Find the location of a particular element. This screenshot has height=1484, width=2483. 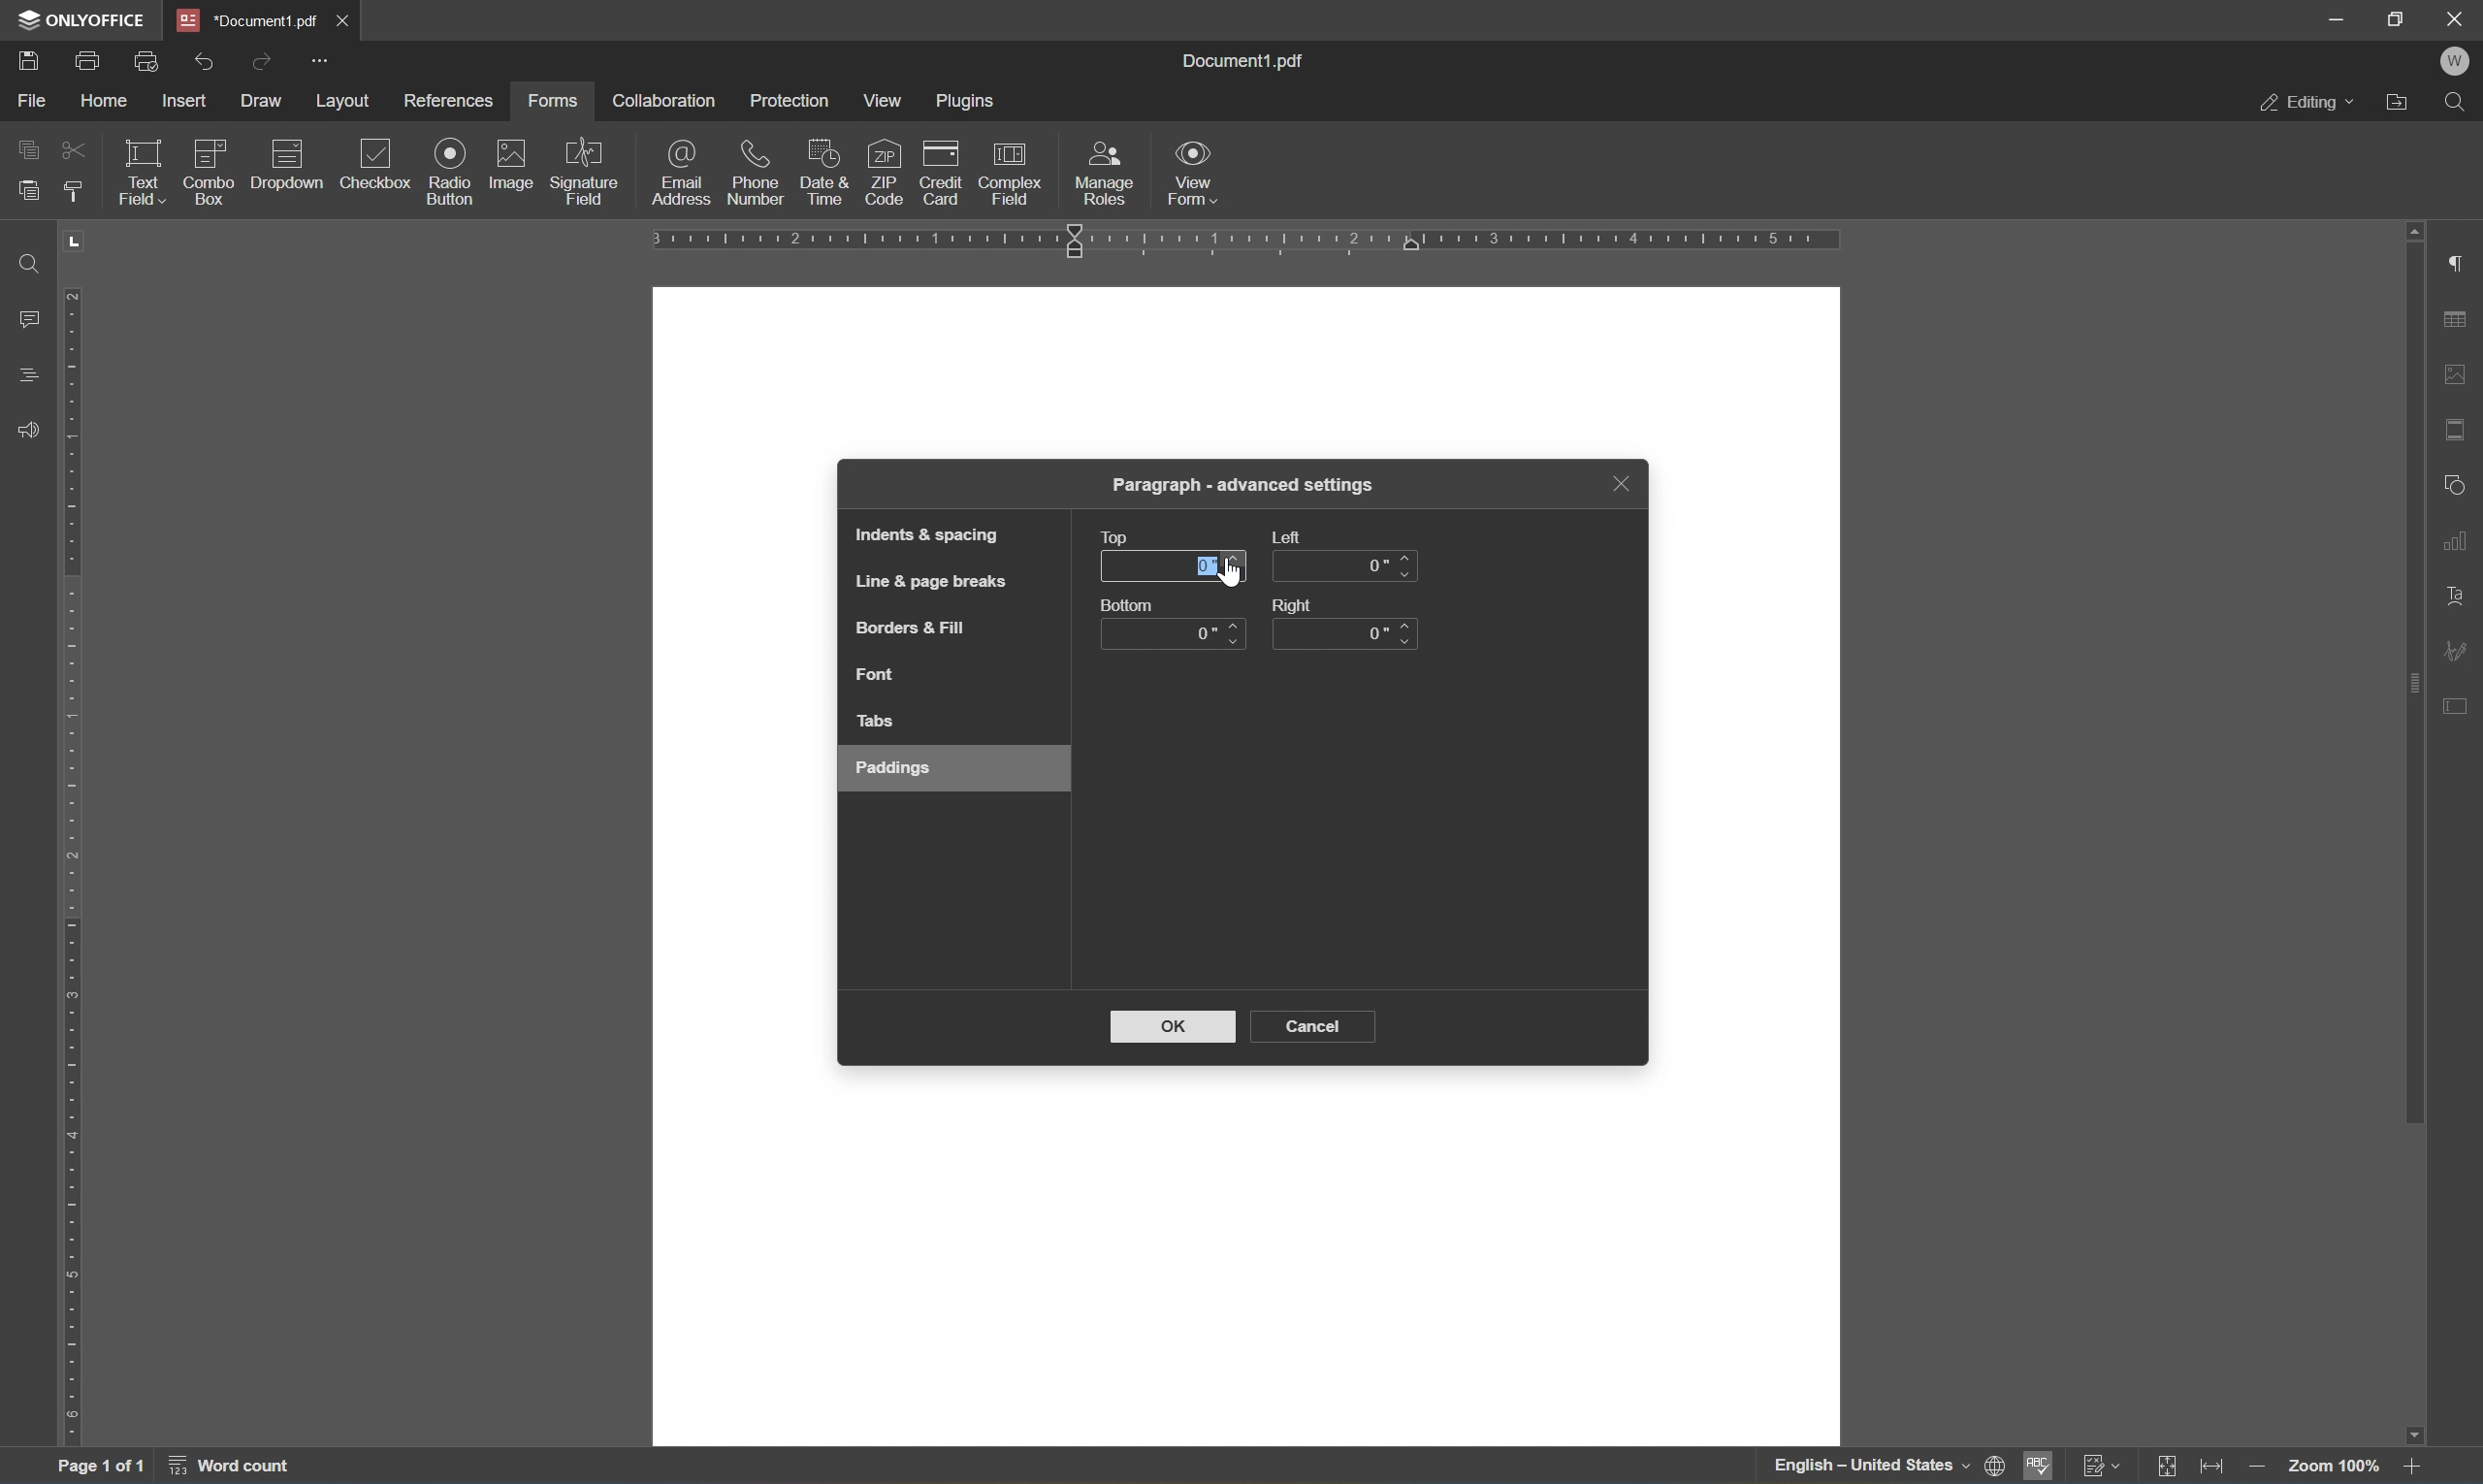

spell checking is located at coordinates (2036, 1466).